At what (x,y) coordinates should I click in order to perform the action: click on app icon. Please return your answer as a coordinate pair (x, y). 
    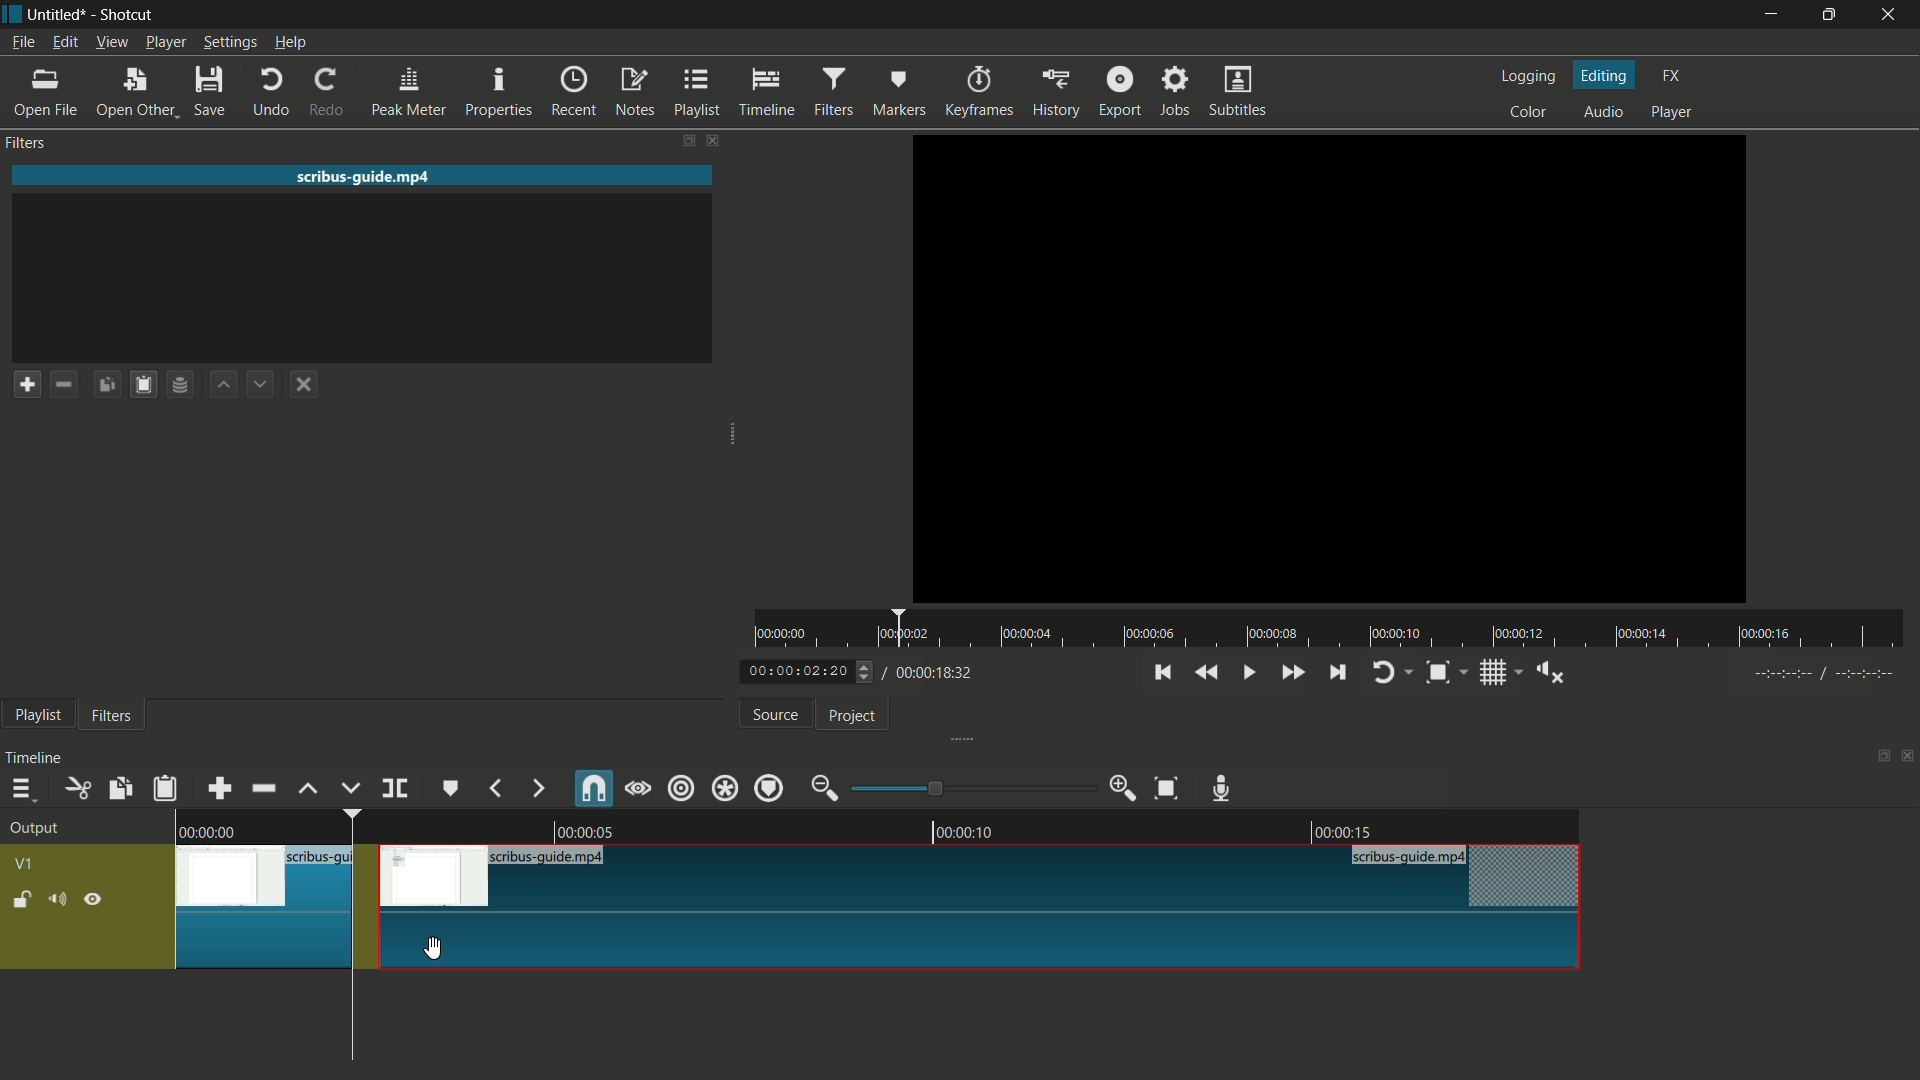
    Looking at the image, I should click on (12, 12).